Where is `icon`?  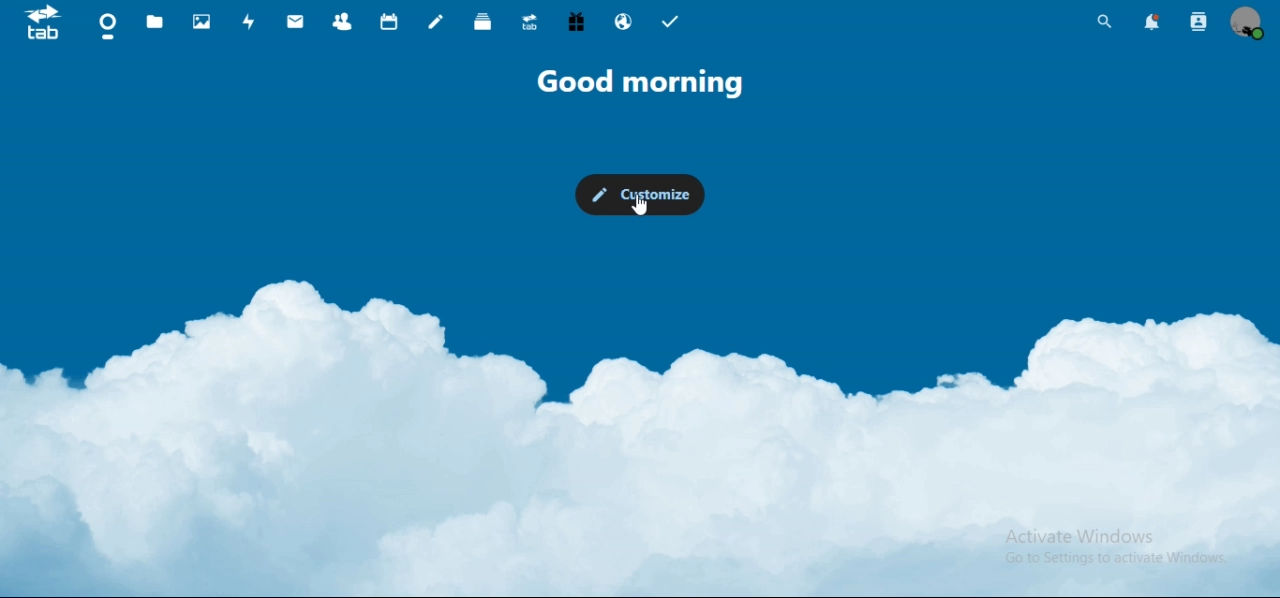
icon is located at coordinates (43, 22).